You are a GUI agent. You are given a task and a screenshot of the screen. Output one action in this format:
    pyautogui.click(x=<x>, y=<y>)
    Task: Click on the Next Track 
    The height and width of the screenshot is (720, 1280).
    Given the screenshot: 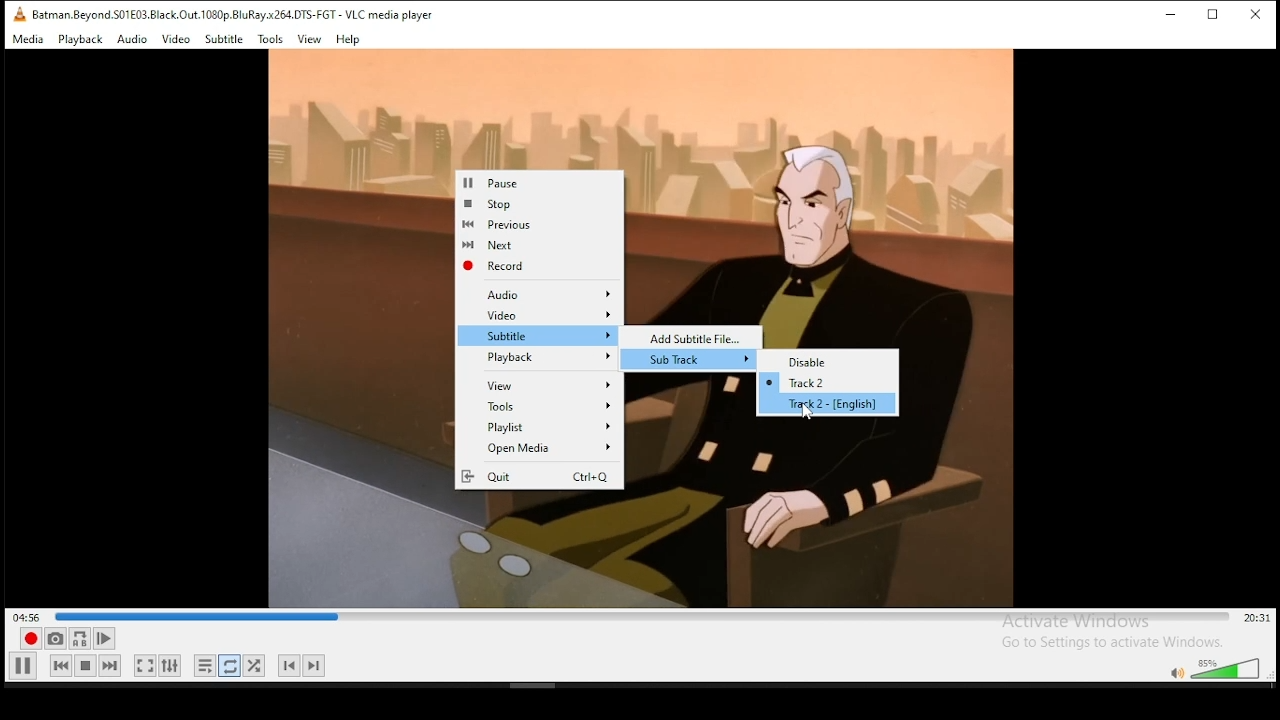 What is the action you would take?
    pyautogui.click(x=317, y=665)
    